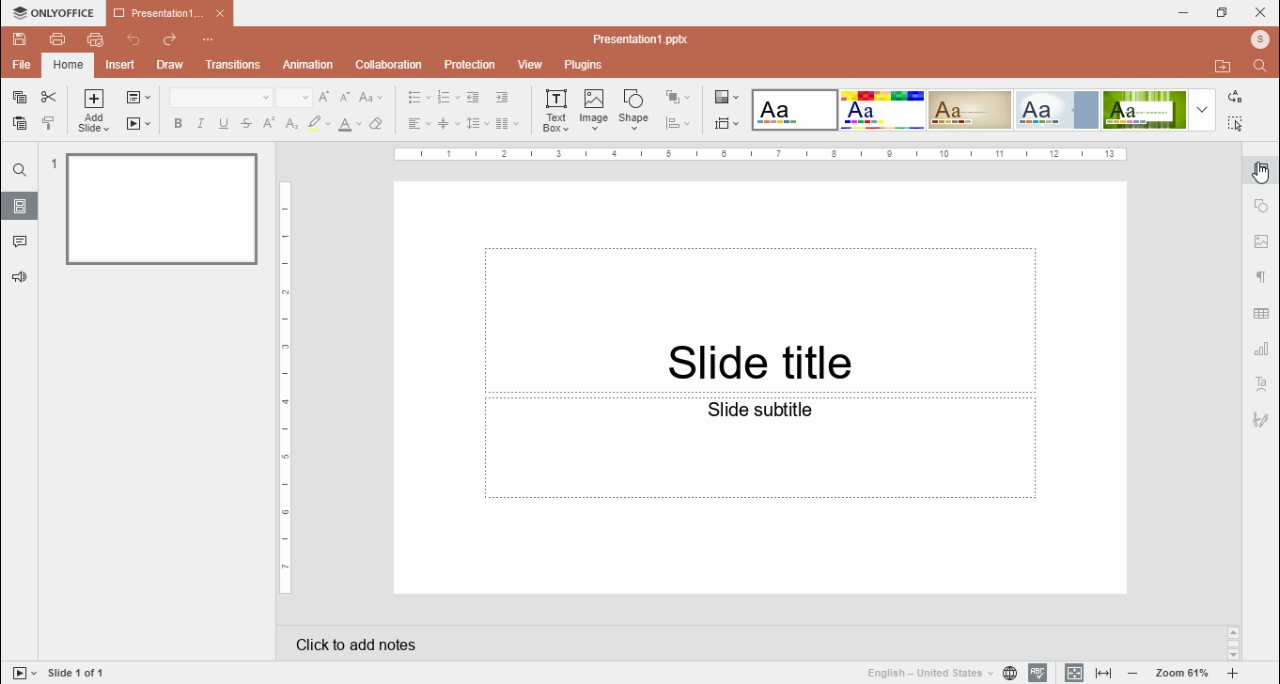 The width and height of the screenshot is (1280, 684). What do you see at coordinates (594, 110) in the screenshot?
I see `image` at bounding box center [594, 110].